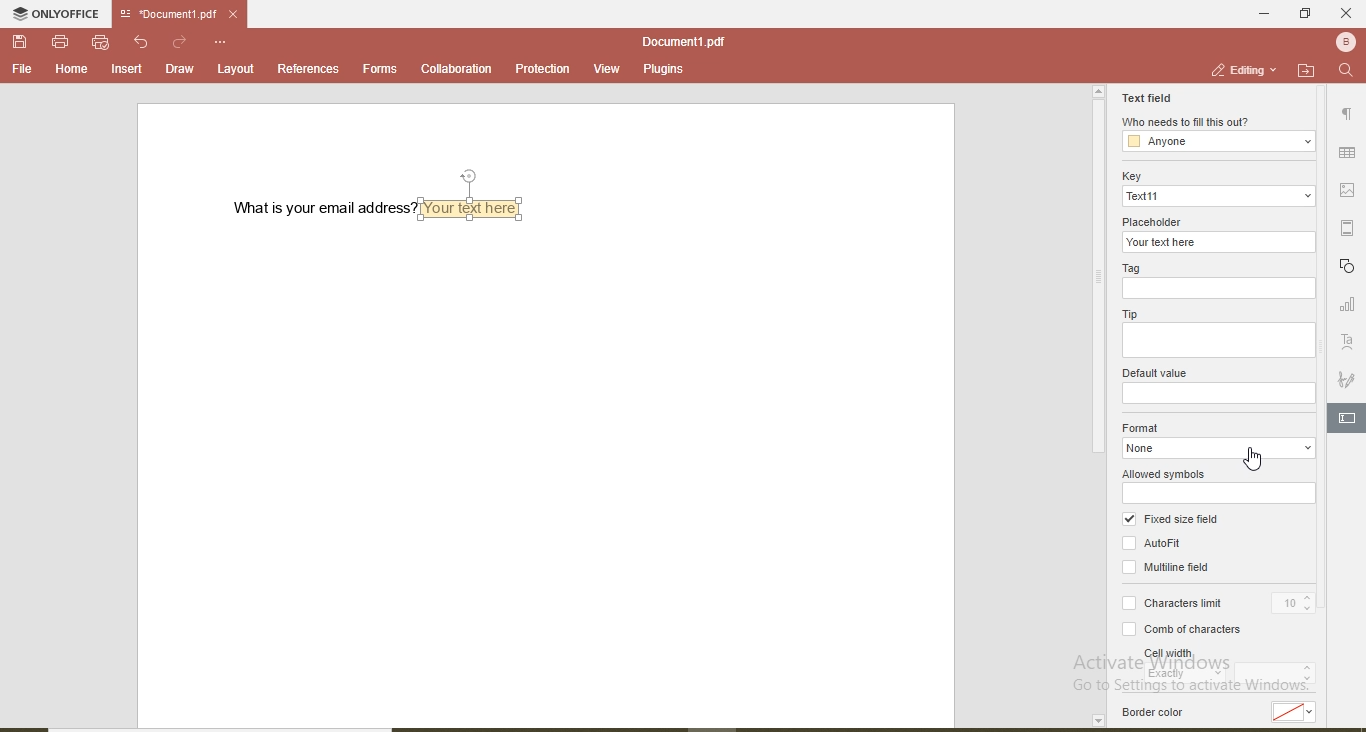  What do you see at coordinates (59, 16) in the screenshot?
I see `onlyoffice` at bounding box center [59, 16].